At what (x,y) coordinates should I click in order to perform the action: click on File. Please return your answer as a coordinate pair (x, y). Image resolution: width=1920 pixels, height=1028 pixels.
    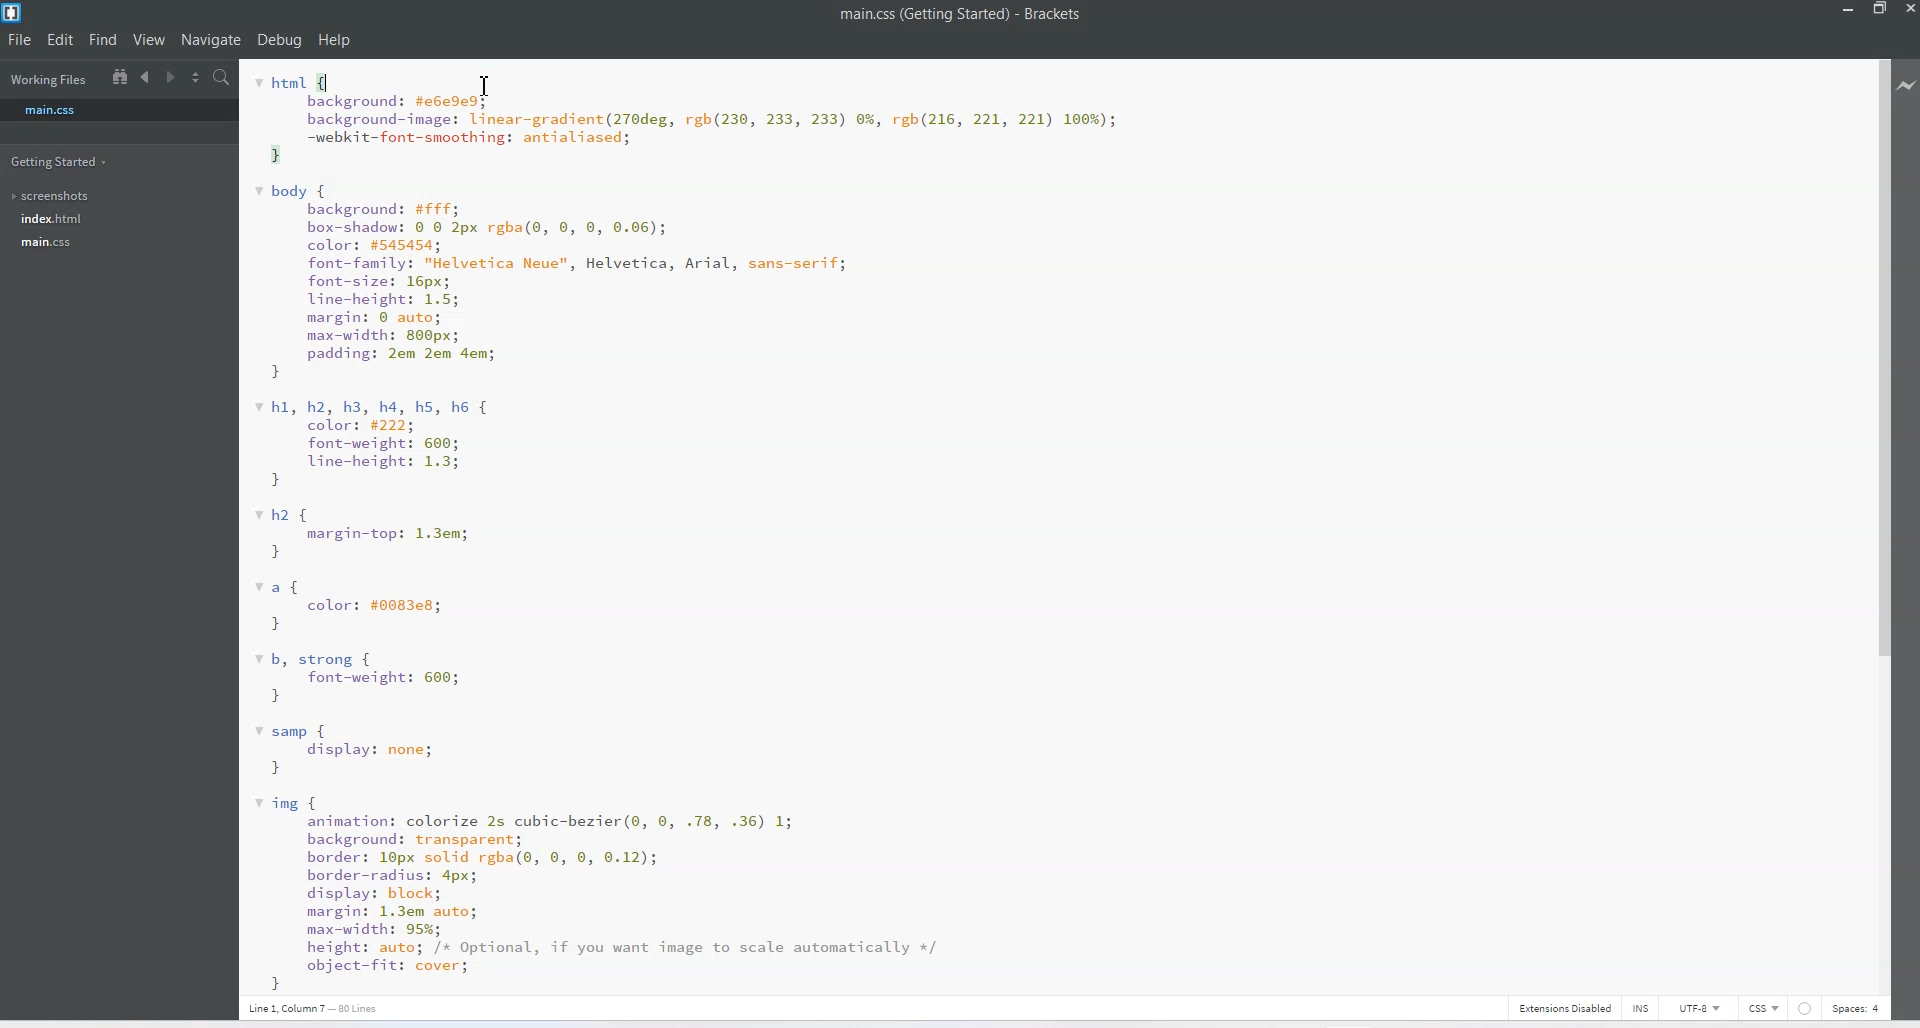
    Looking at the image, I should click on (20, 40).